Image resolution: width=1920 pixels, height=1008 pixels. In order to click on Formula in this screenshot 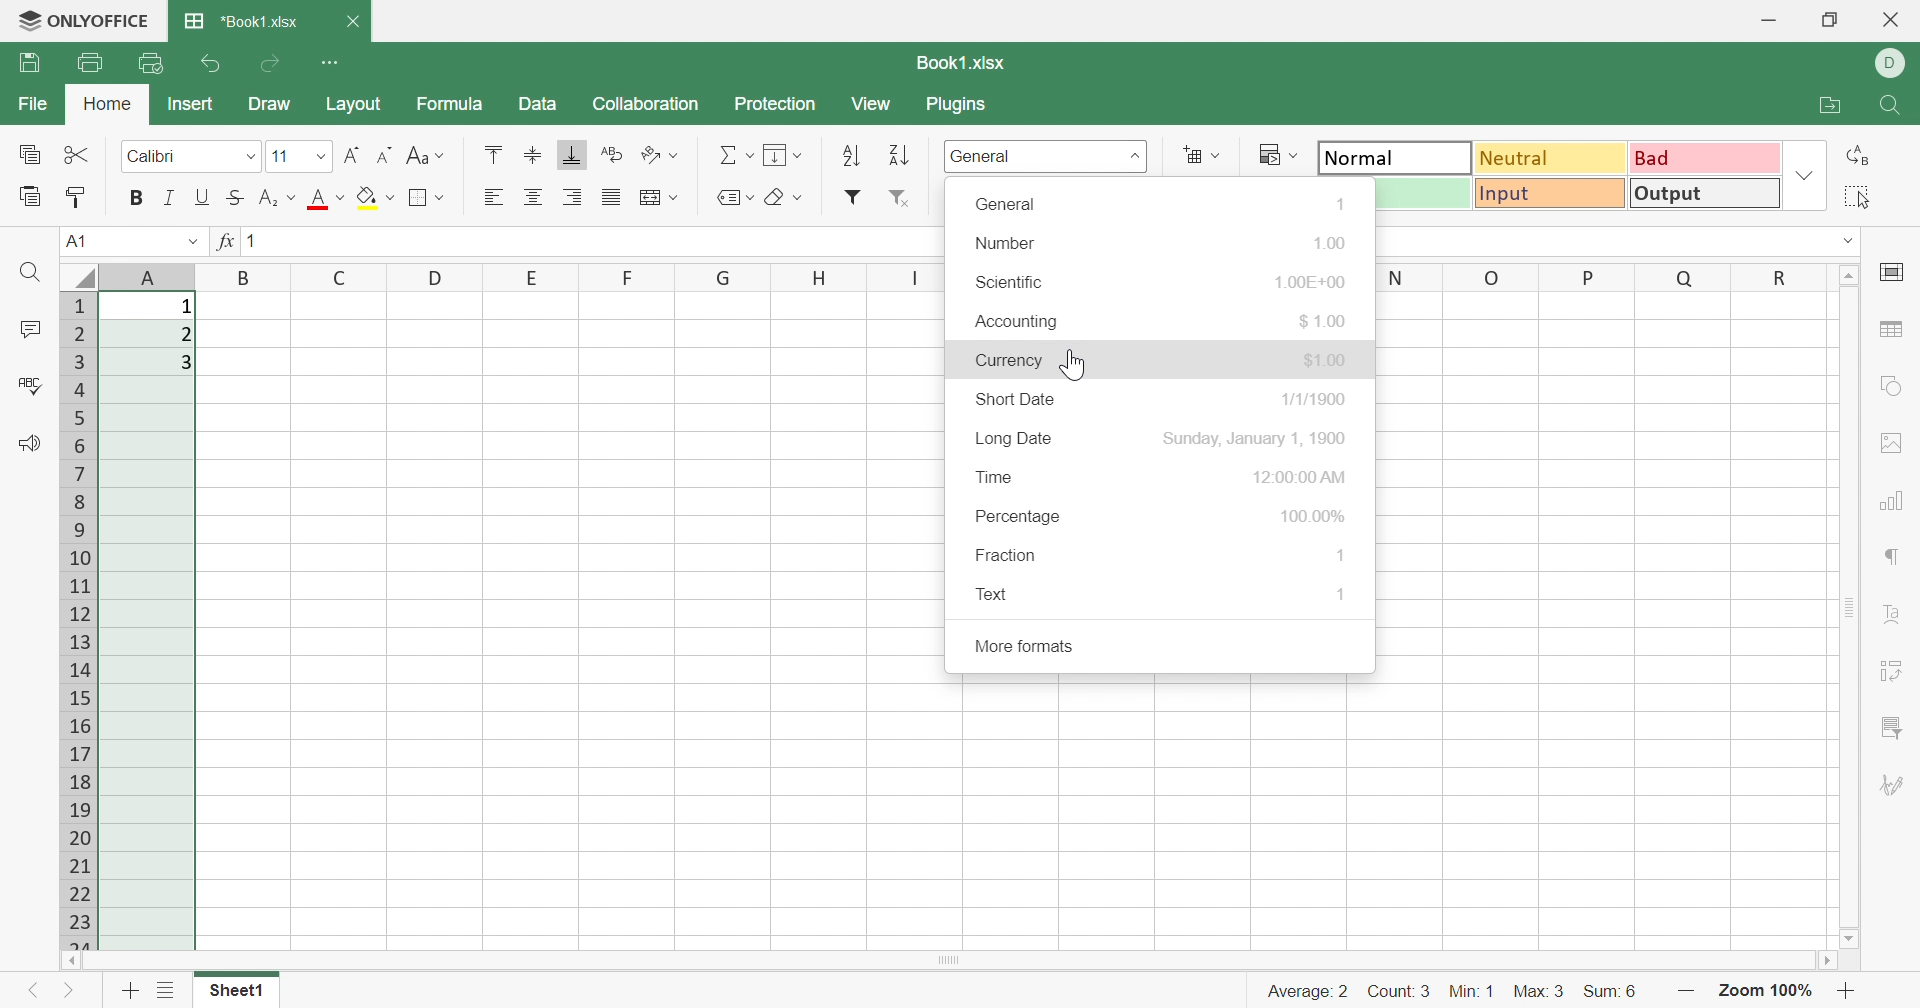, I will do `click(447, 105)`.